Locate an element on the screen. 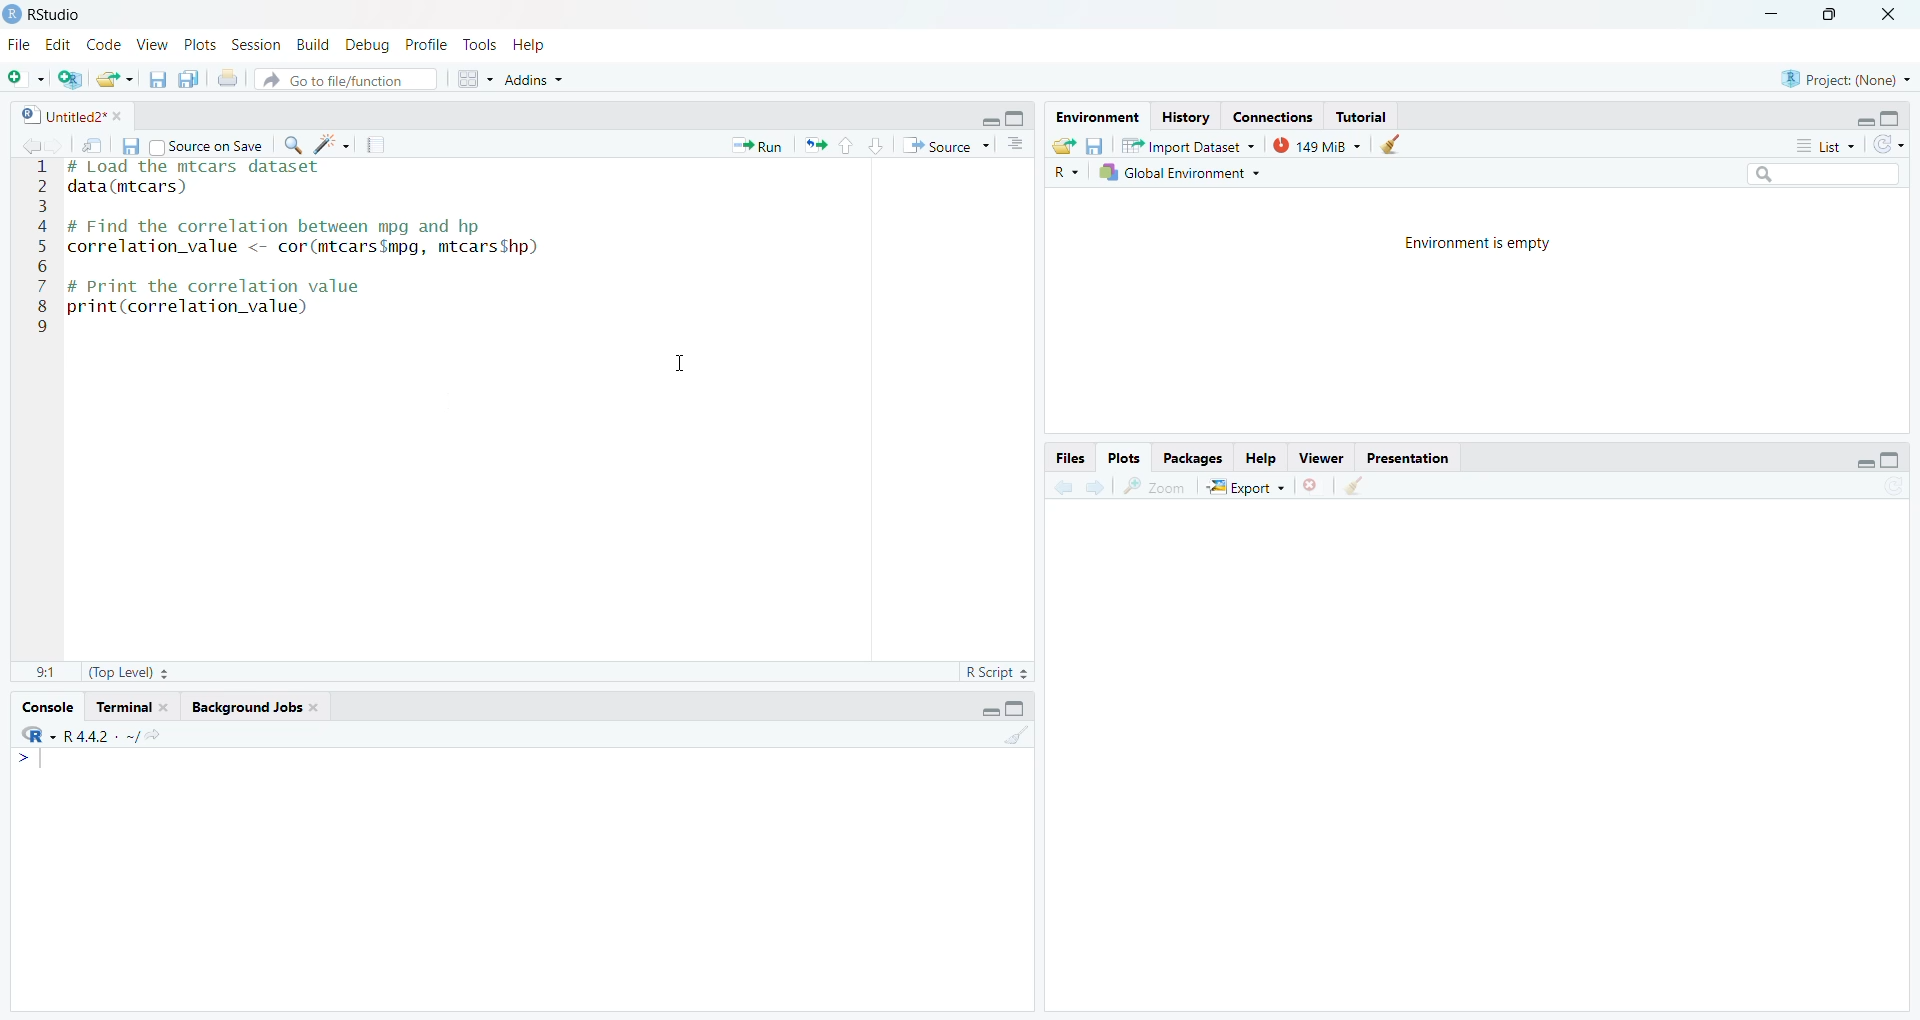  (Top Level) is located at coordinates (126, 672).